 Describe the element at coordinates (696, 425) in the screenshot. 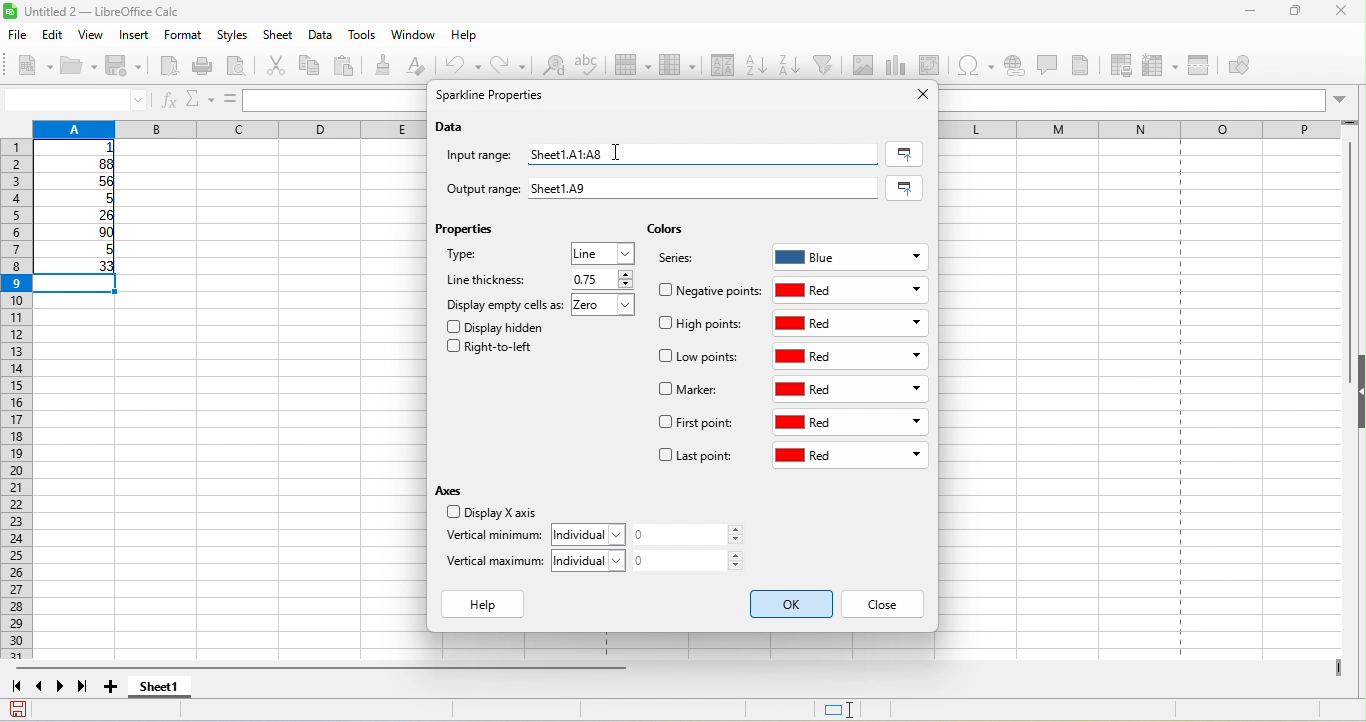

I see `first point` at that location.